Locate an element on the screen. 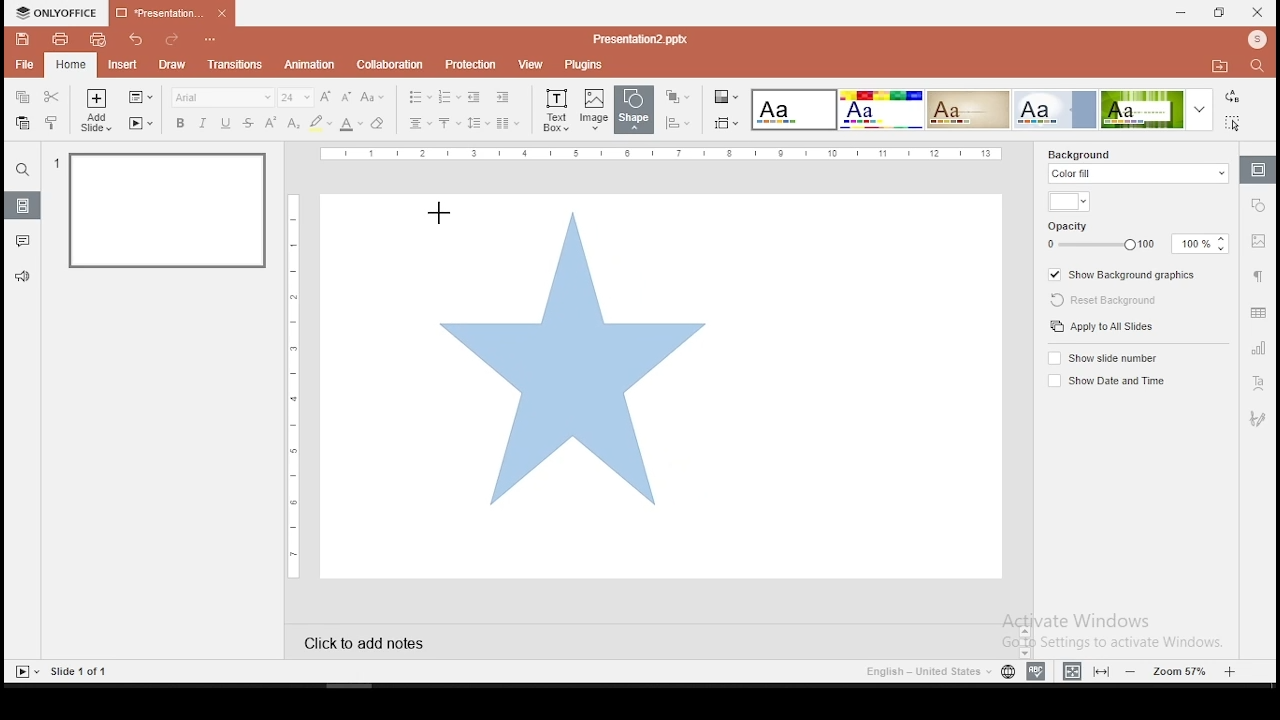 The image size is (1280, 720). presentation is located at coordinates (172, 12).